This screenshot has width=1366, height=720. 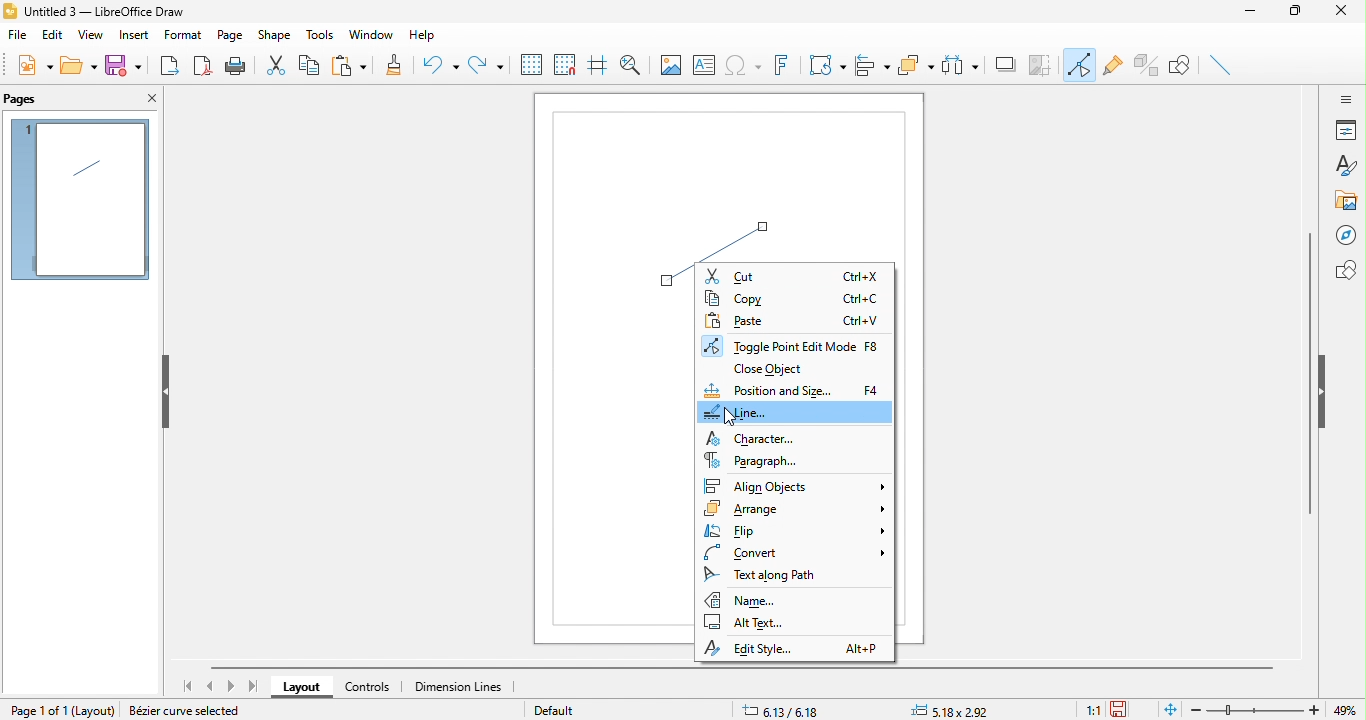 What do you see at coordinates (797, 509) in the screenshot?
I see `arrange` at bounding box center [797, 509].